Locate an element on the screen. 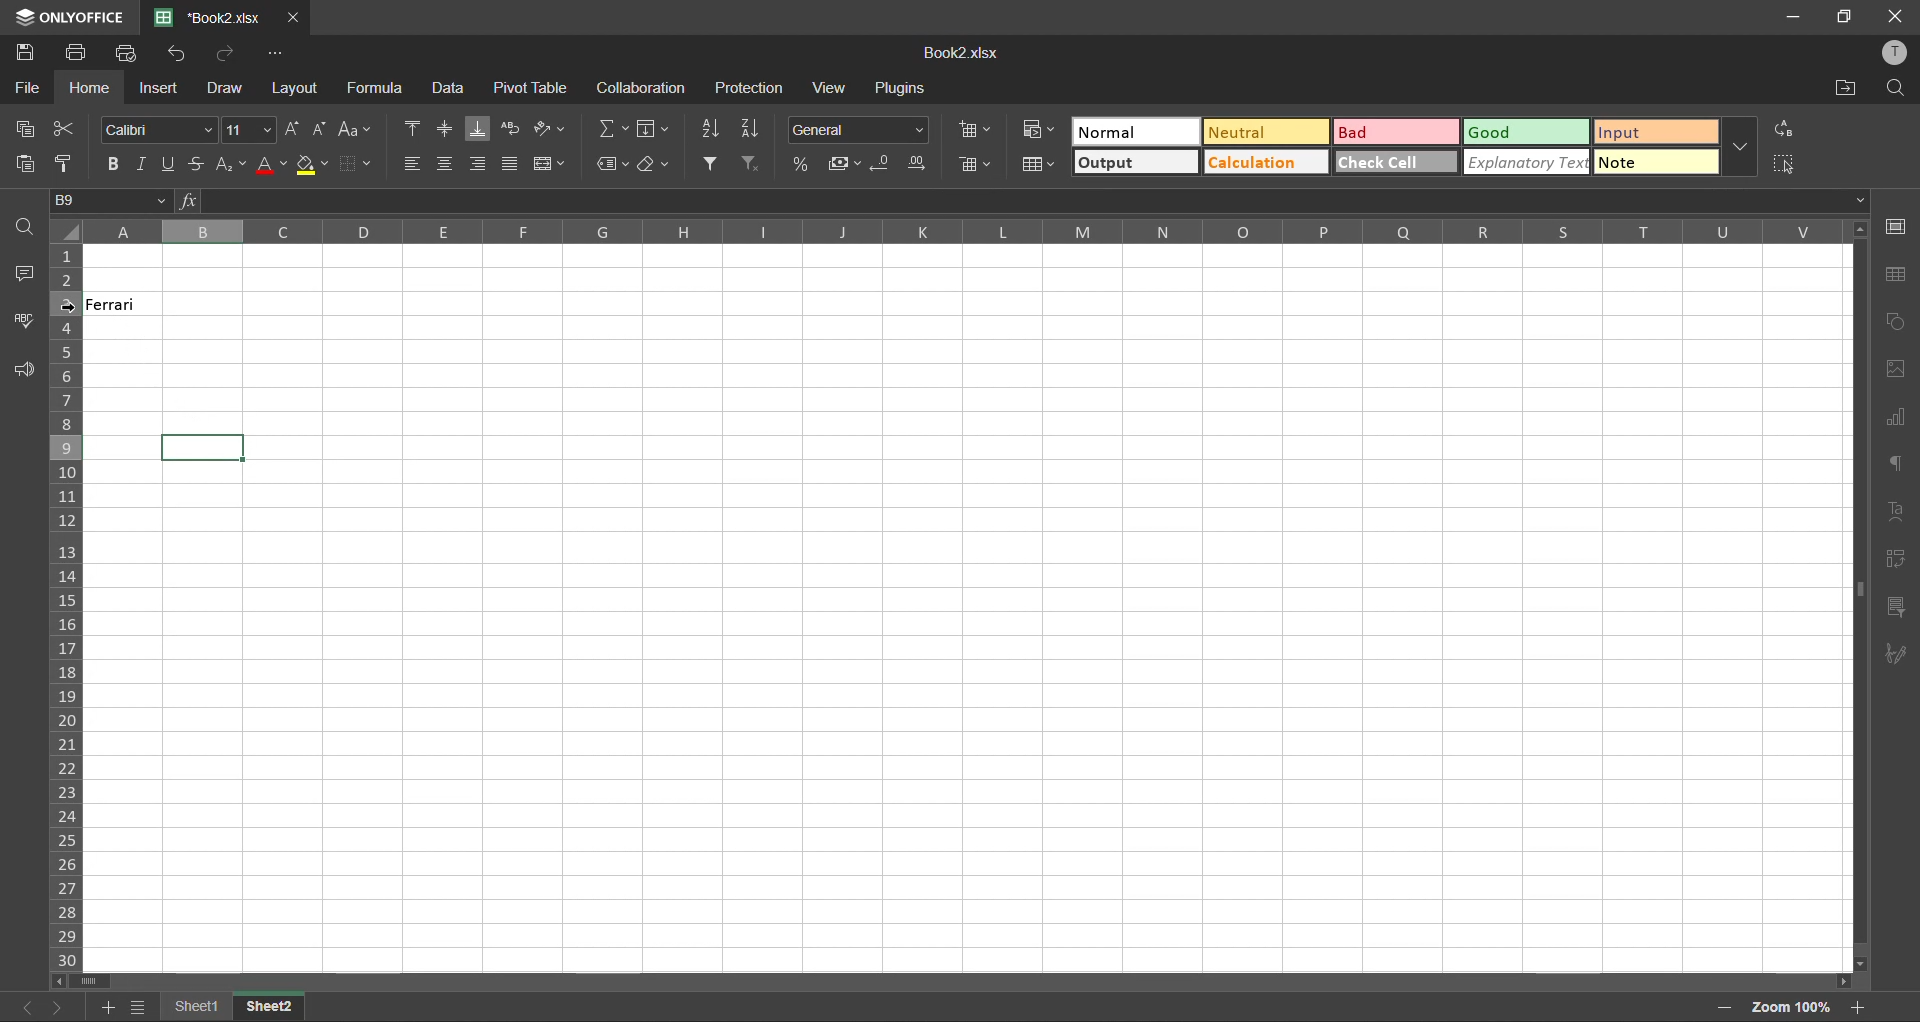 The image size is (1920, 1022). shapes is located at coordinates (1901, 325).